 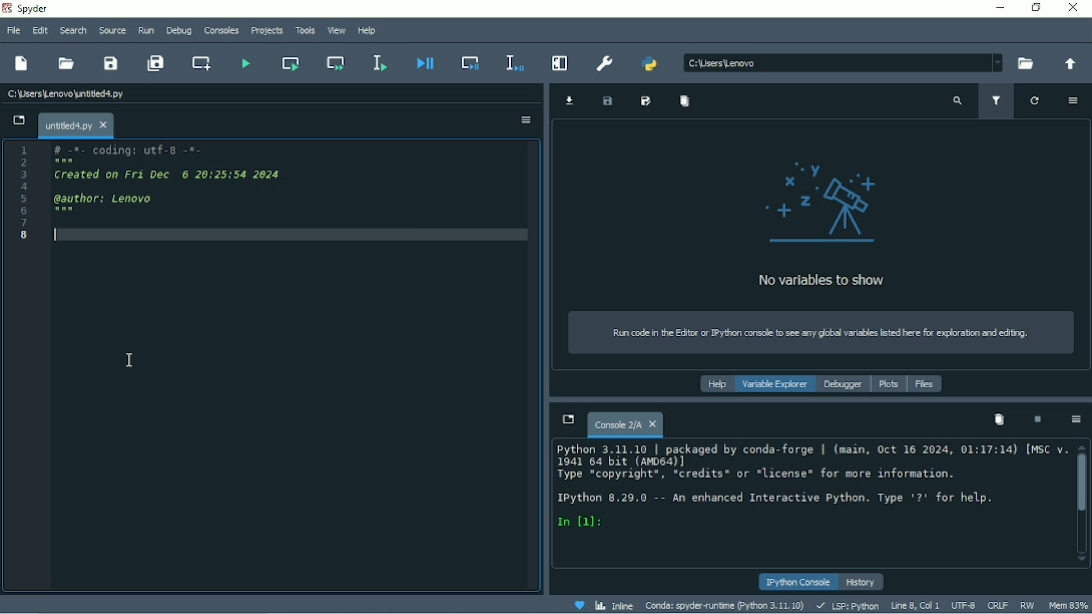 I want to click on Help, so click(x=717, y=384).